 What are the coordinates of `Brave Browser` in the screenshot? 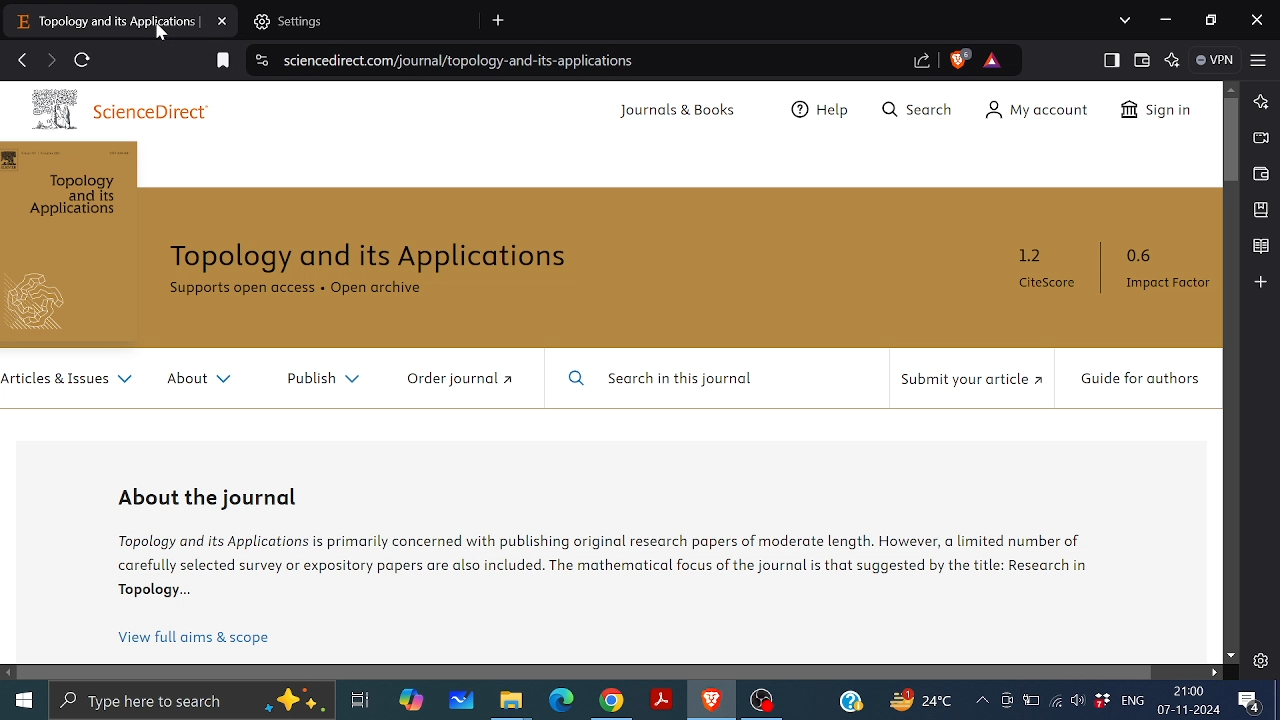 It's located at (711, 701).